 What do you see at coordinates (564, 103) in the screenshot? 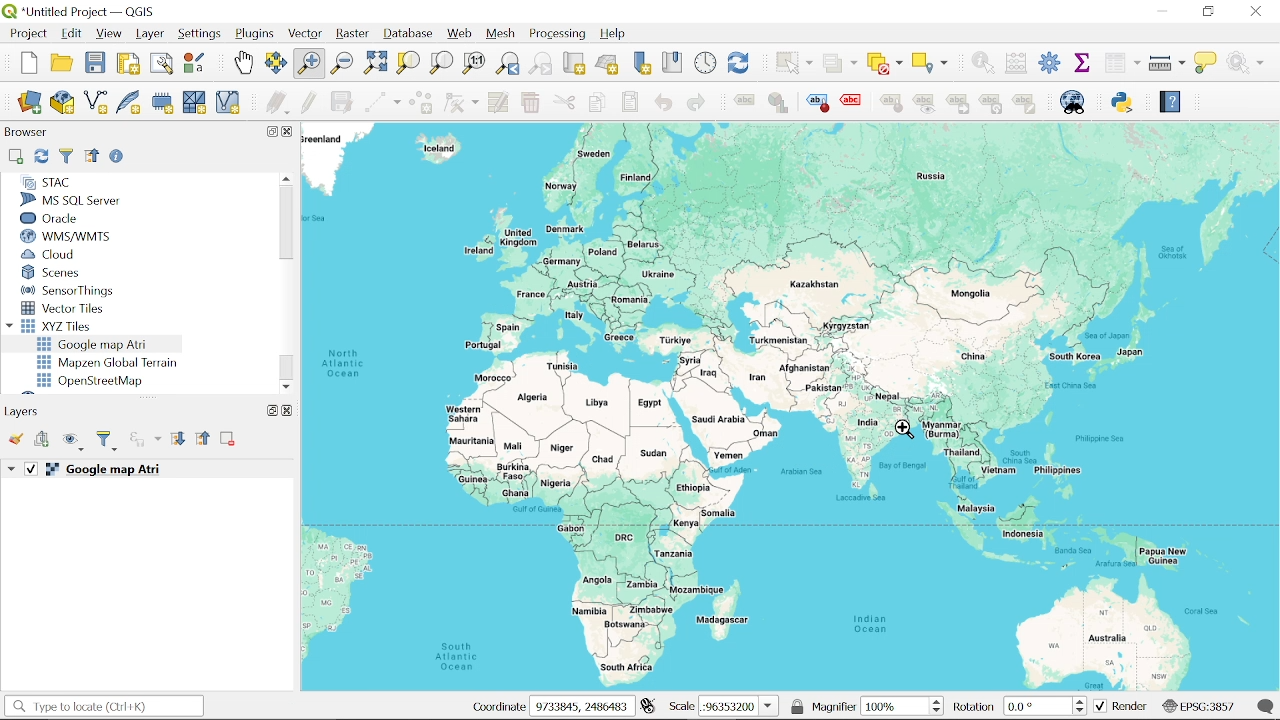
I see `Cut feature` at bounding box center [564, 103].